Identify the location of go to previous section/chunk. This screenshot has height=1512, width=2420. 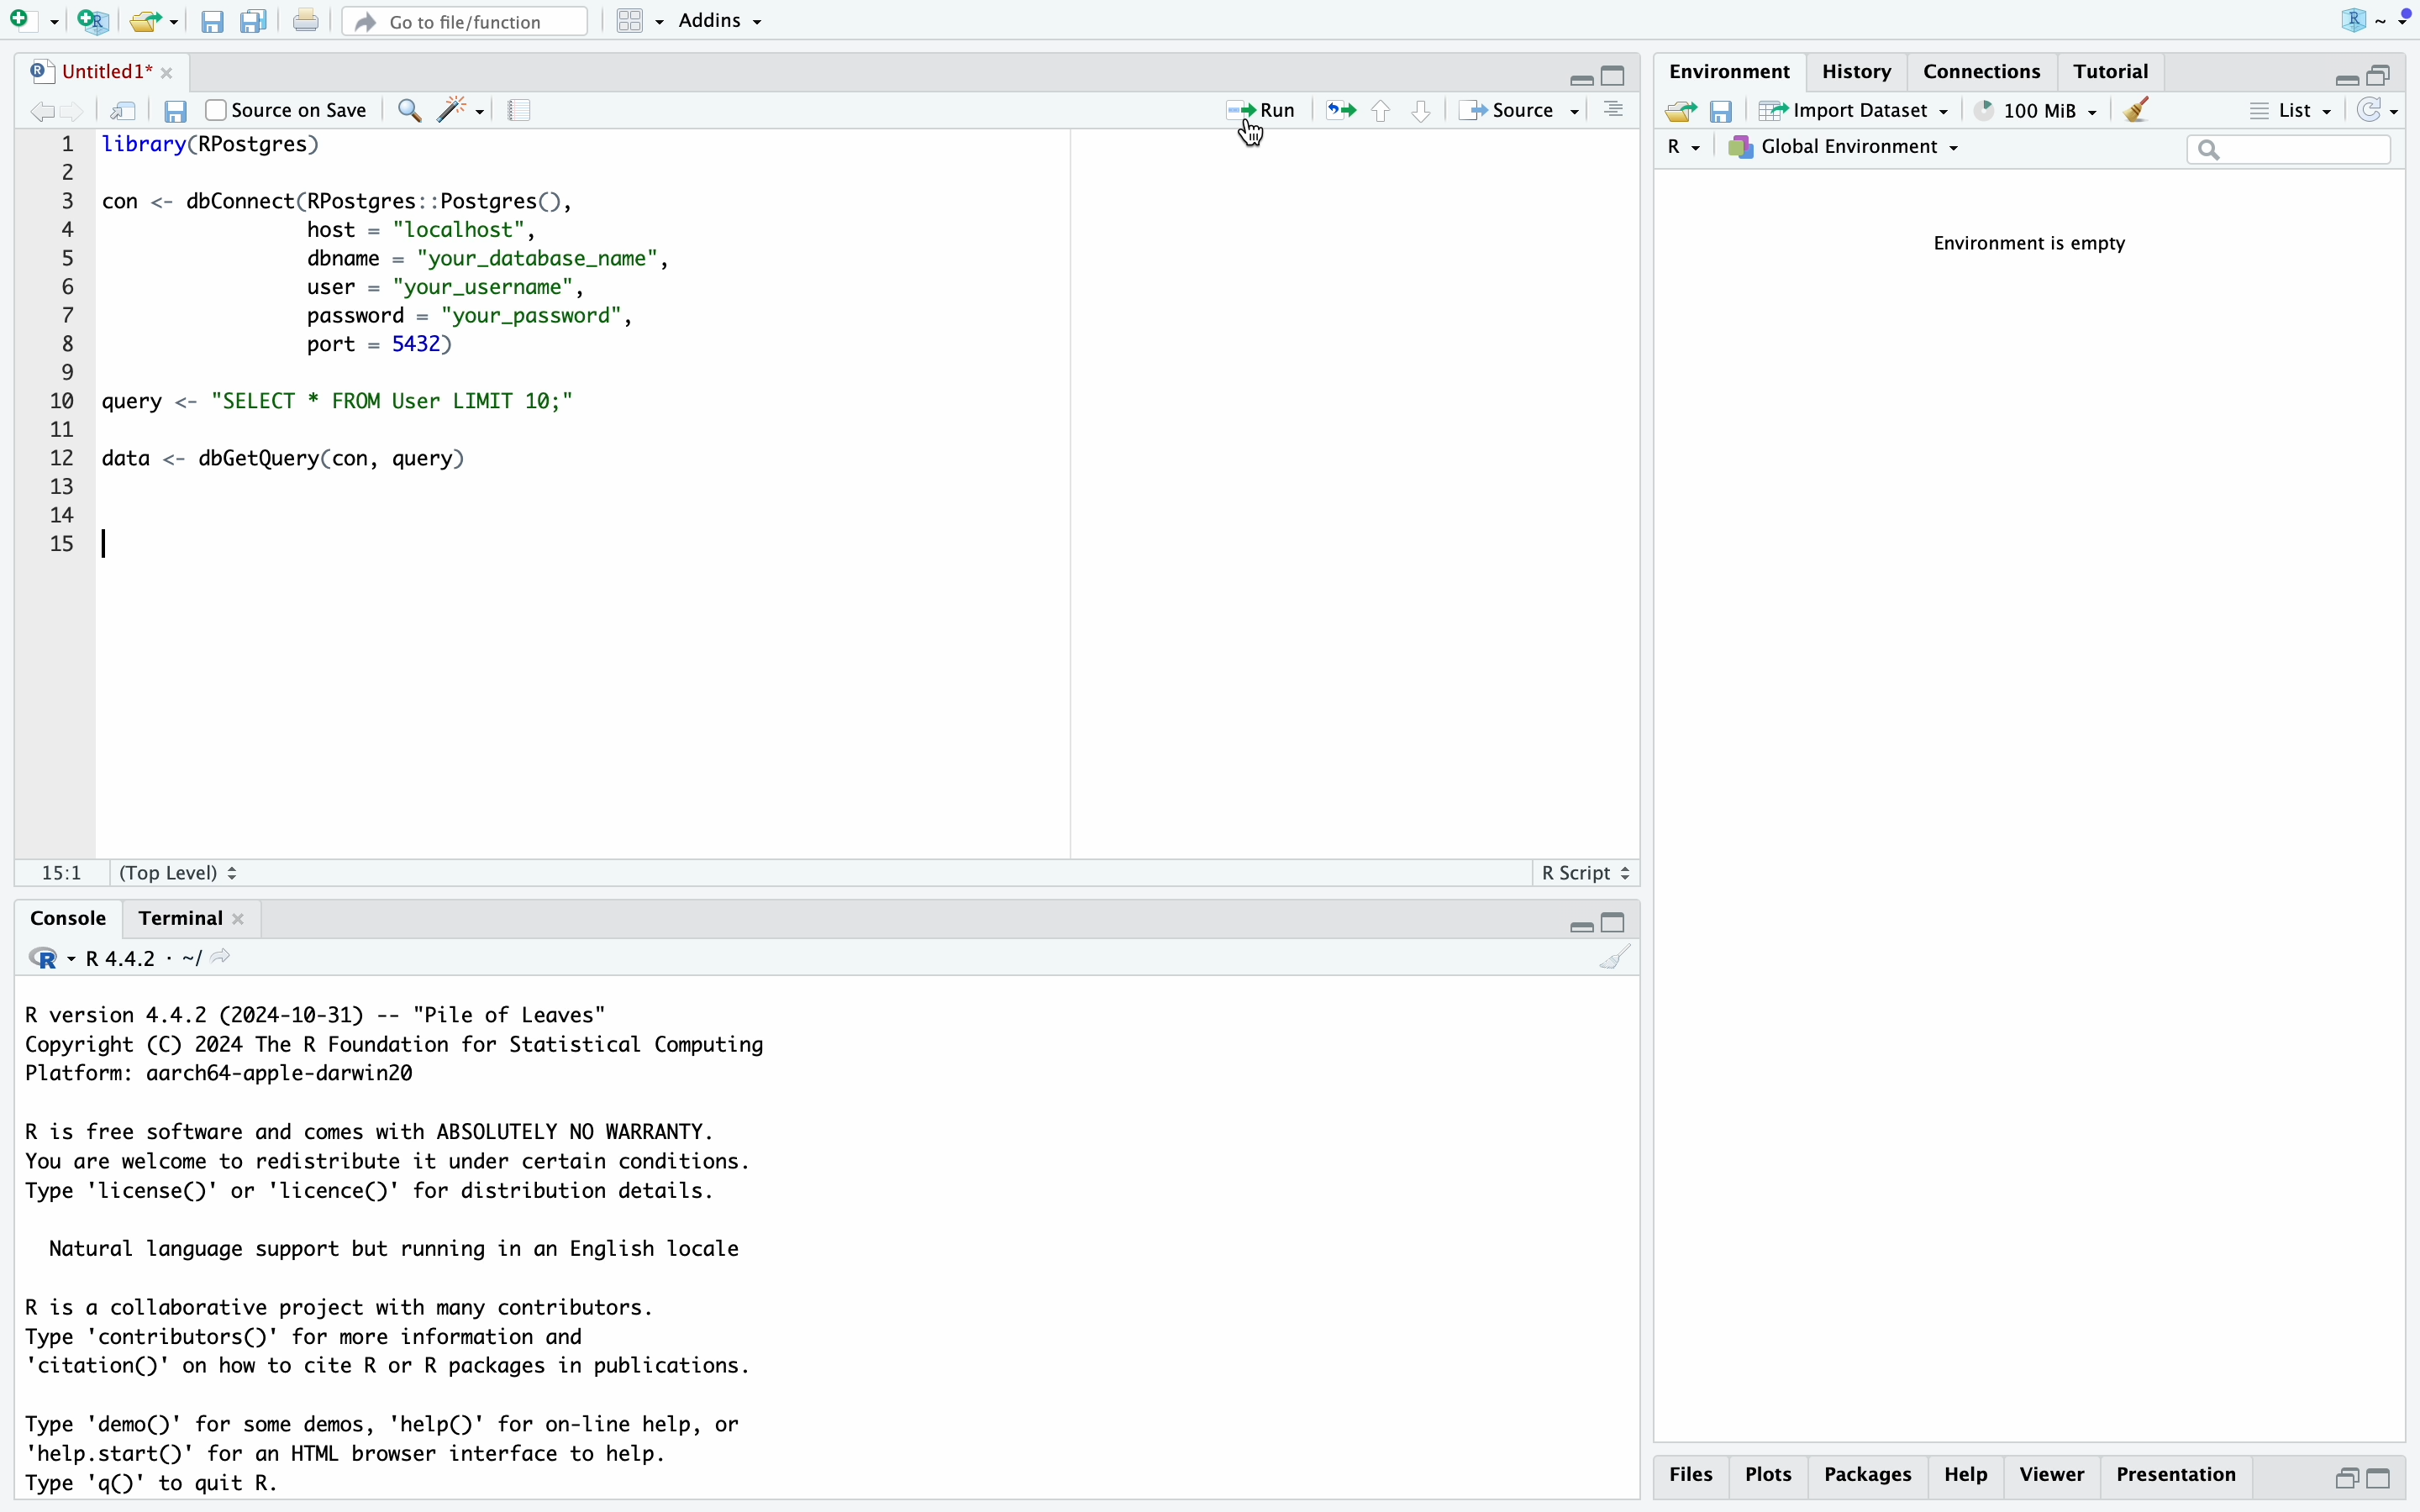
(1381, 118).